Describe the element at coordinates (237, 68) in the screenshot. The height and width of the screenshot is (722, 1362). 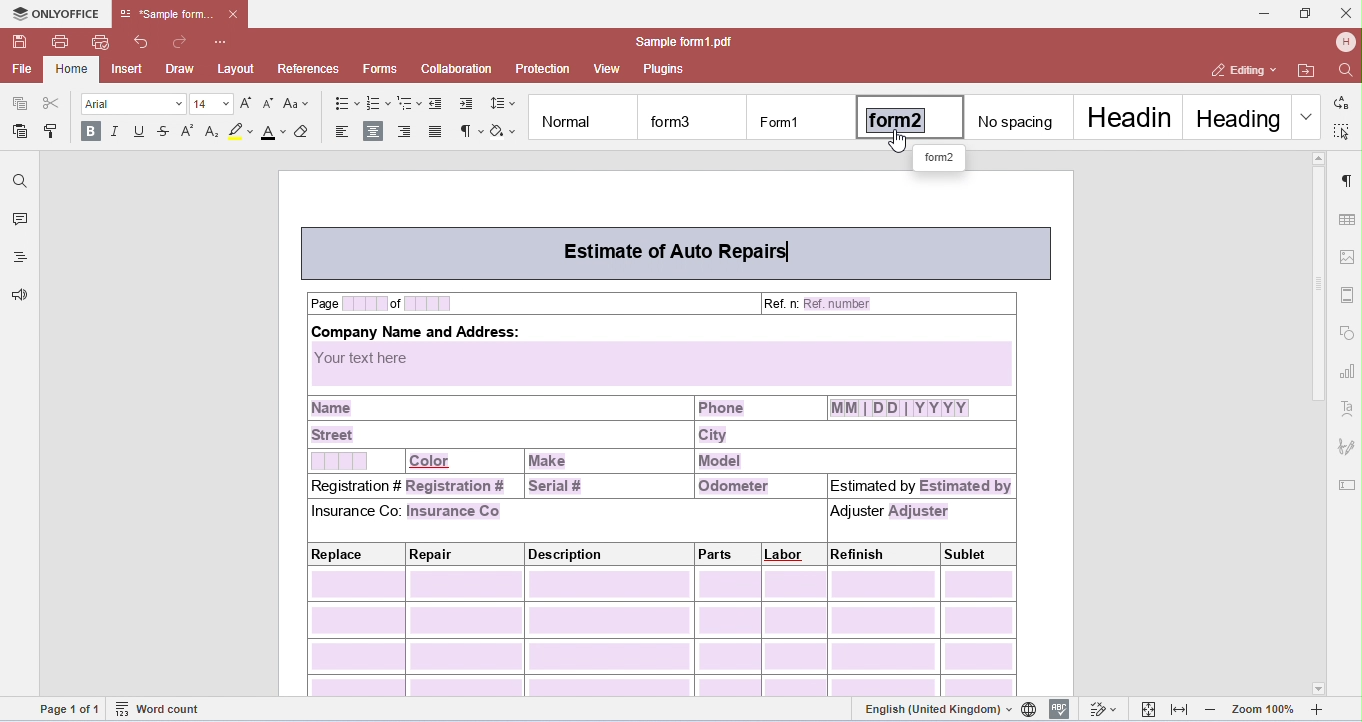
I see `layout` at that location.